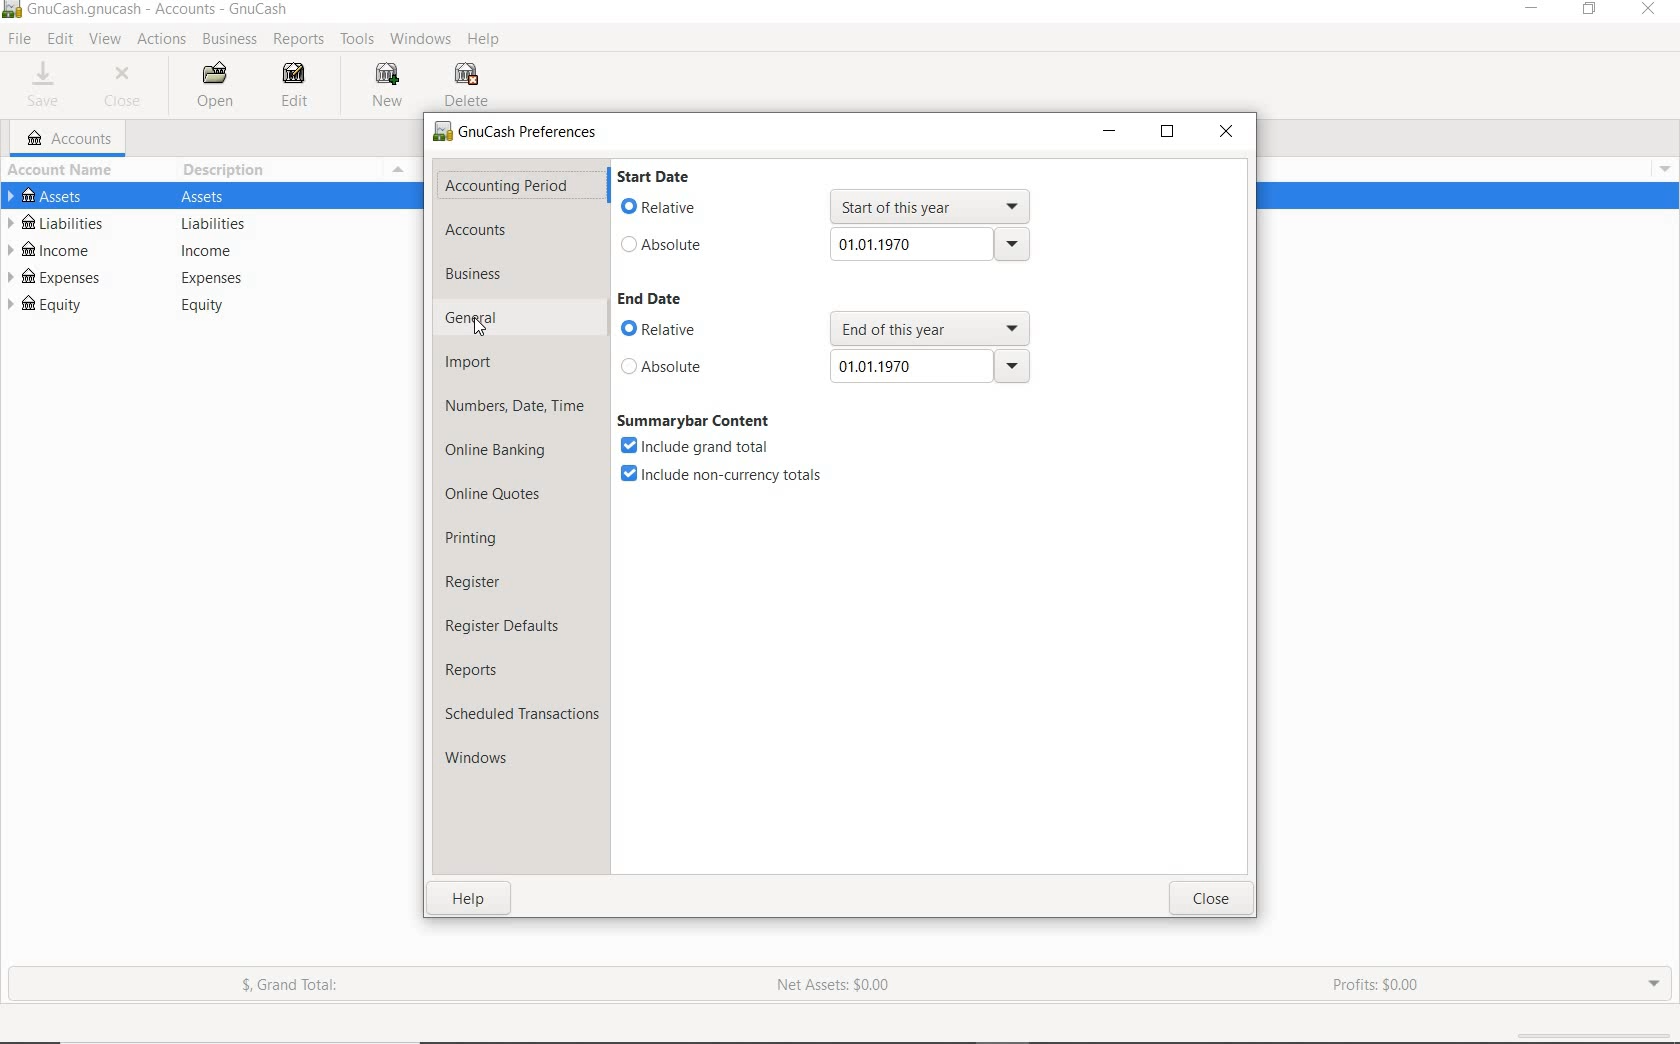  Describe the element at coordinates (463, 901) in the screenshot. I see `HELP` at that location.